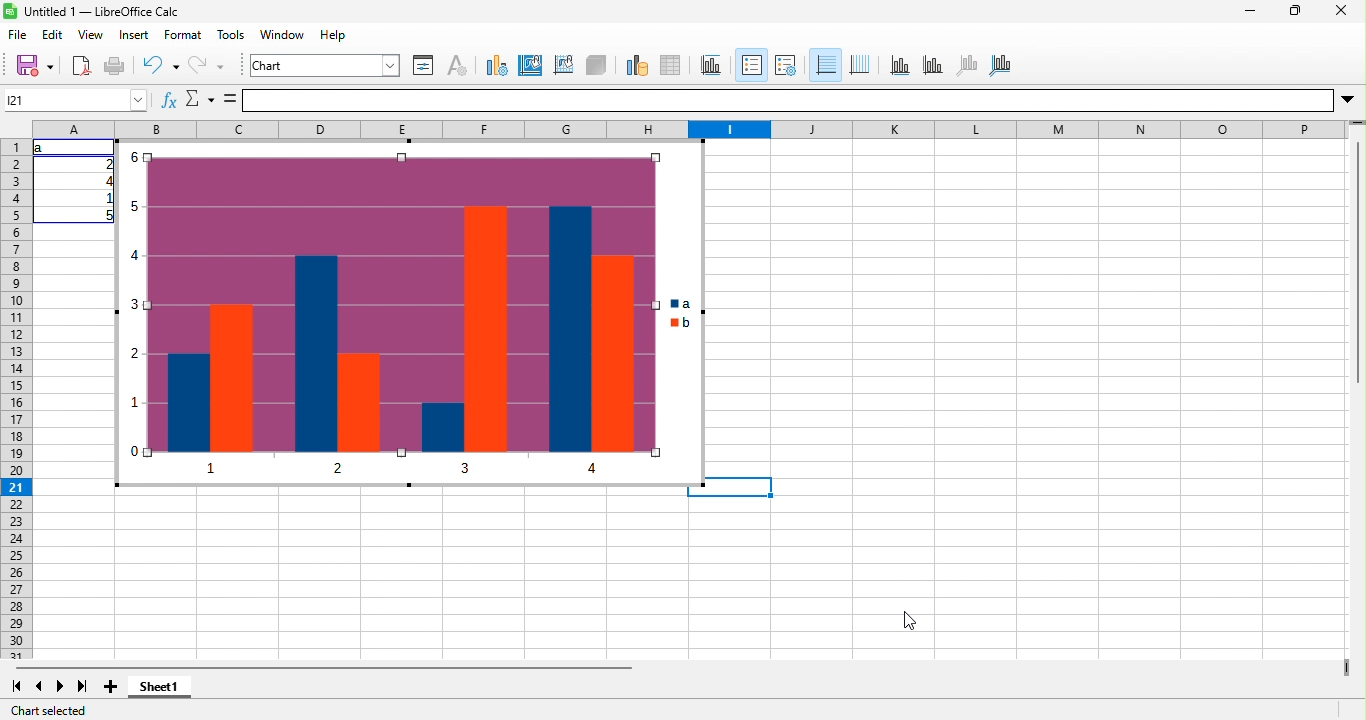 The image size is (1366, 720). I want to click on previous sheet, so click(38, 686).